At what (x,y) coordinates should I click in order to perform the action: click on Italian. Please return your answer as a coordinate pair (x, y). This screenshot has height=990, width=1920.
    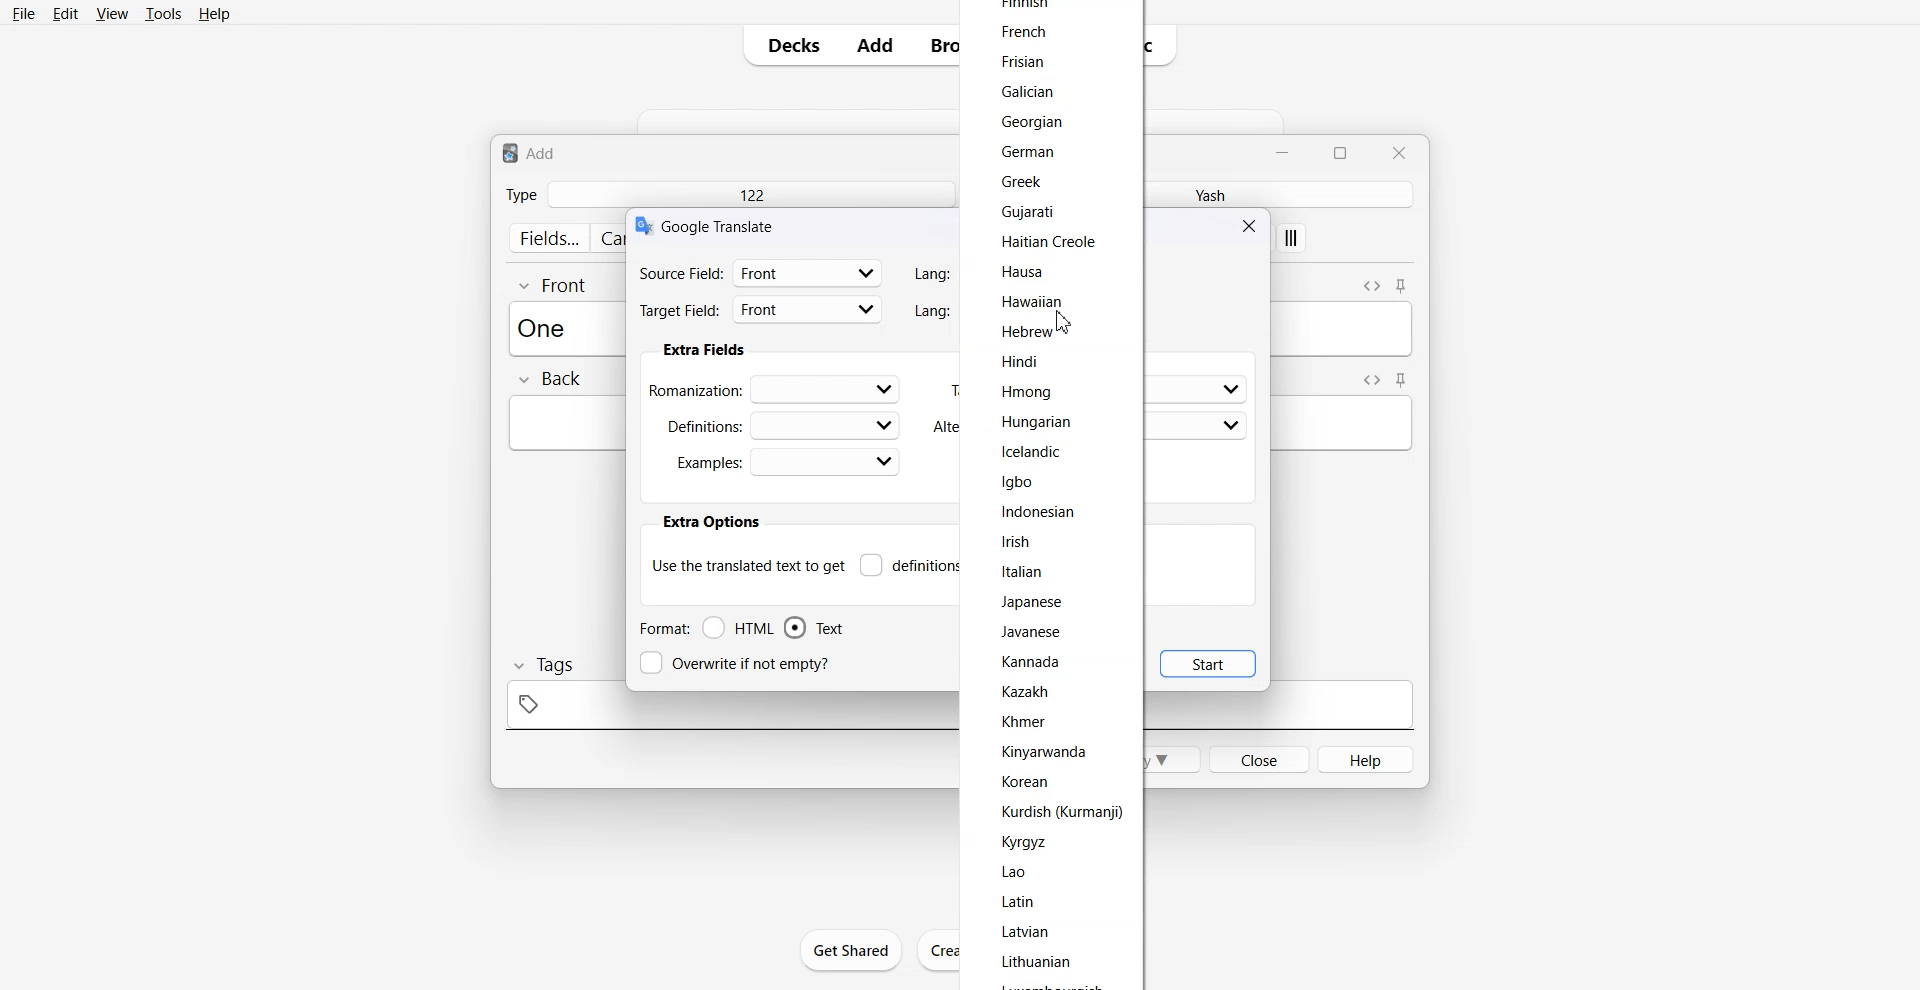
    Looking at the image, I should click on (1023, 571).